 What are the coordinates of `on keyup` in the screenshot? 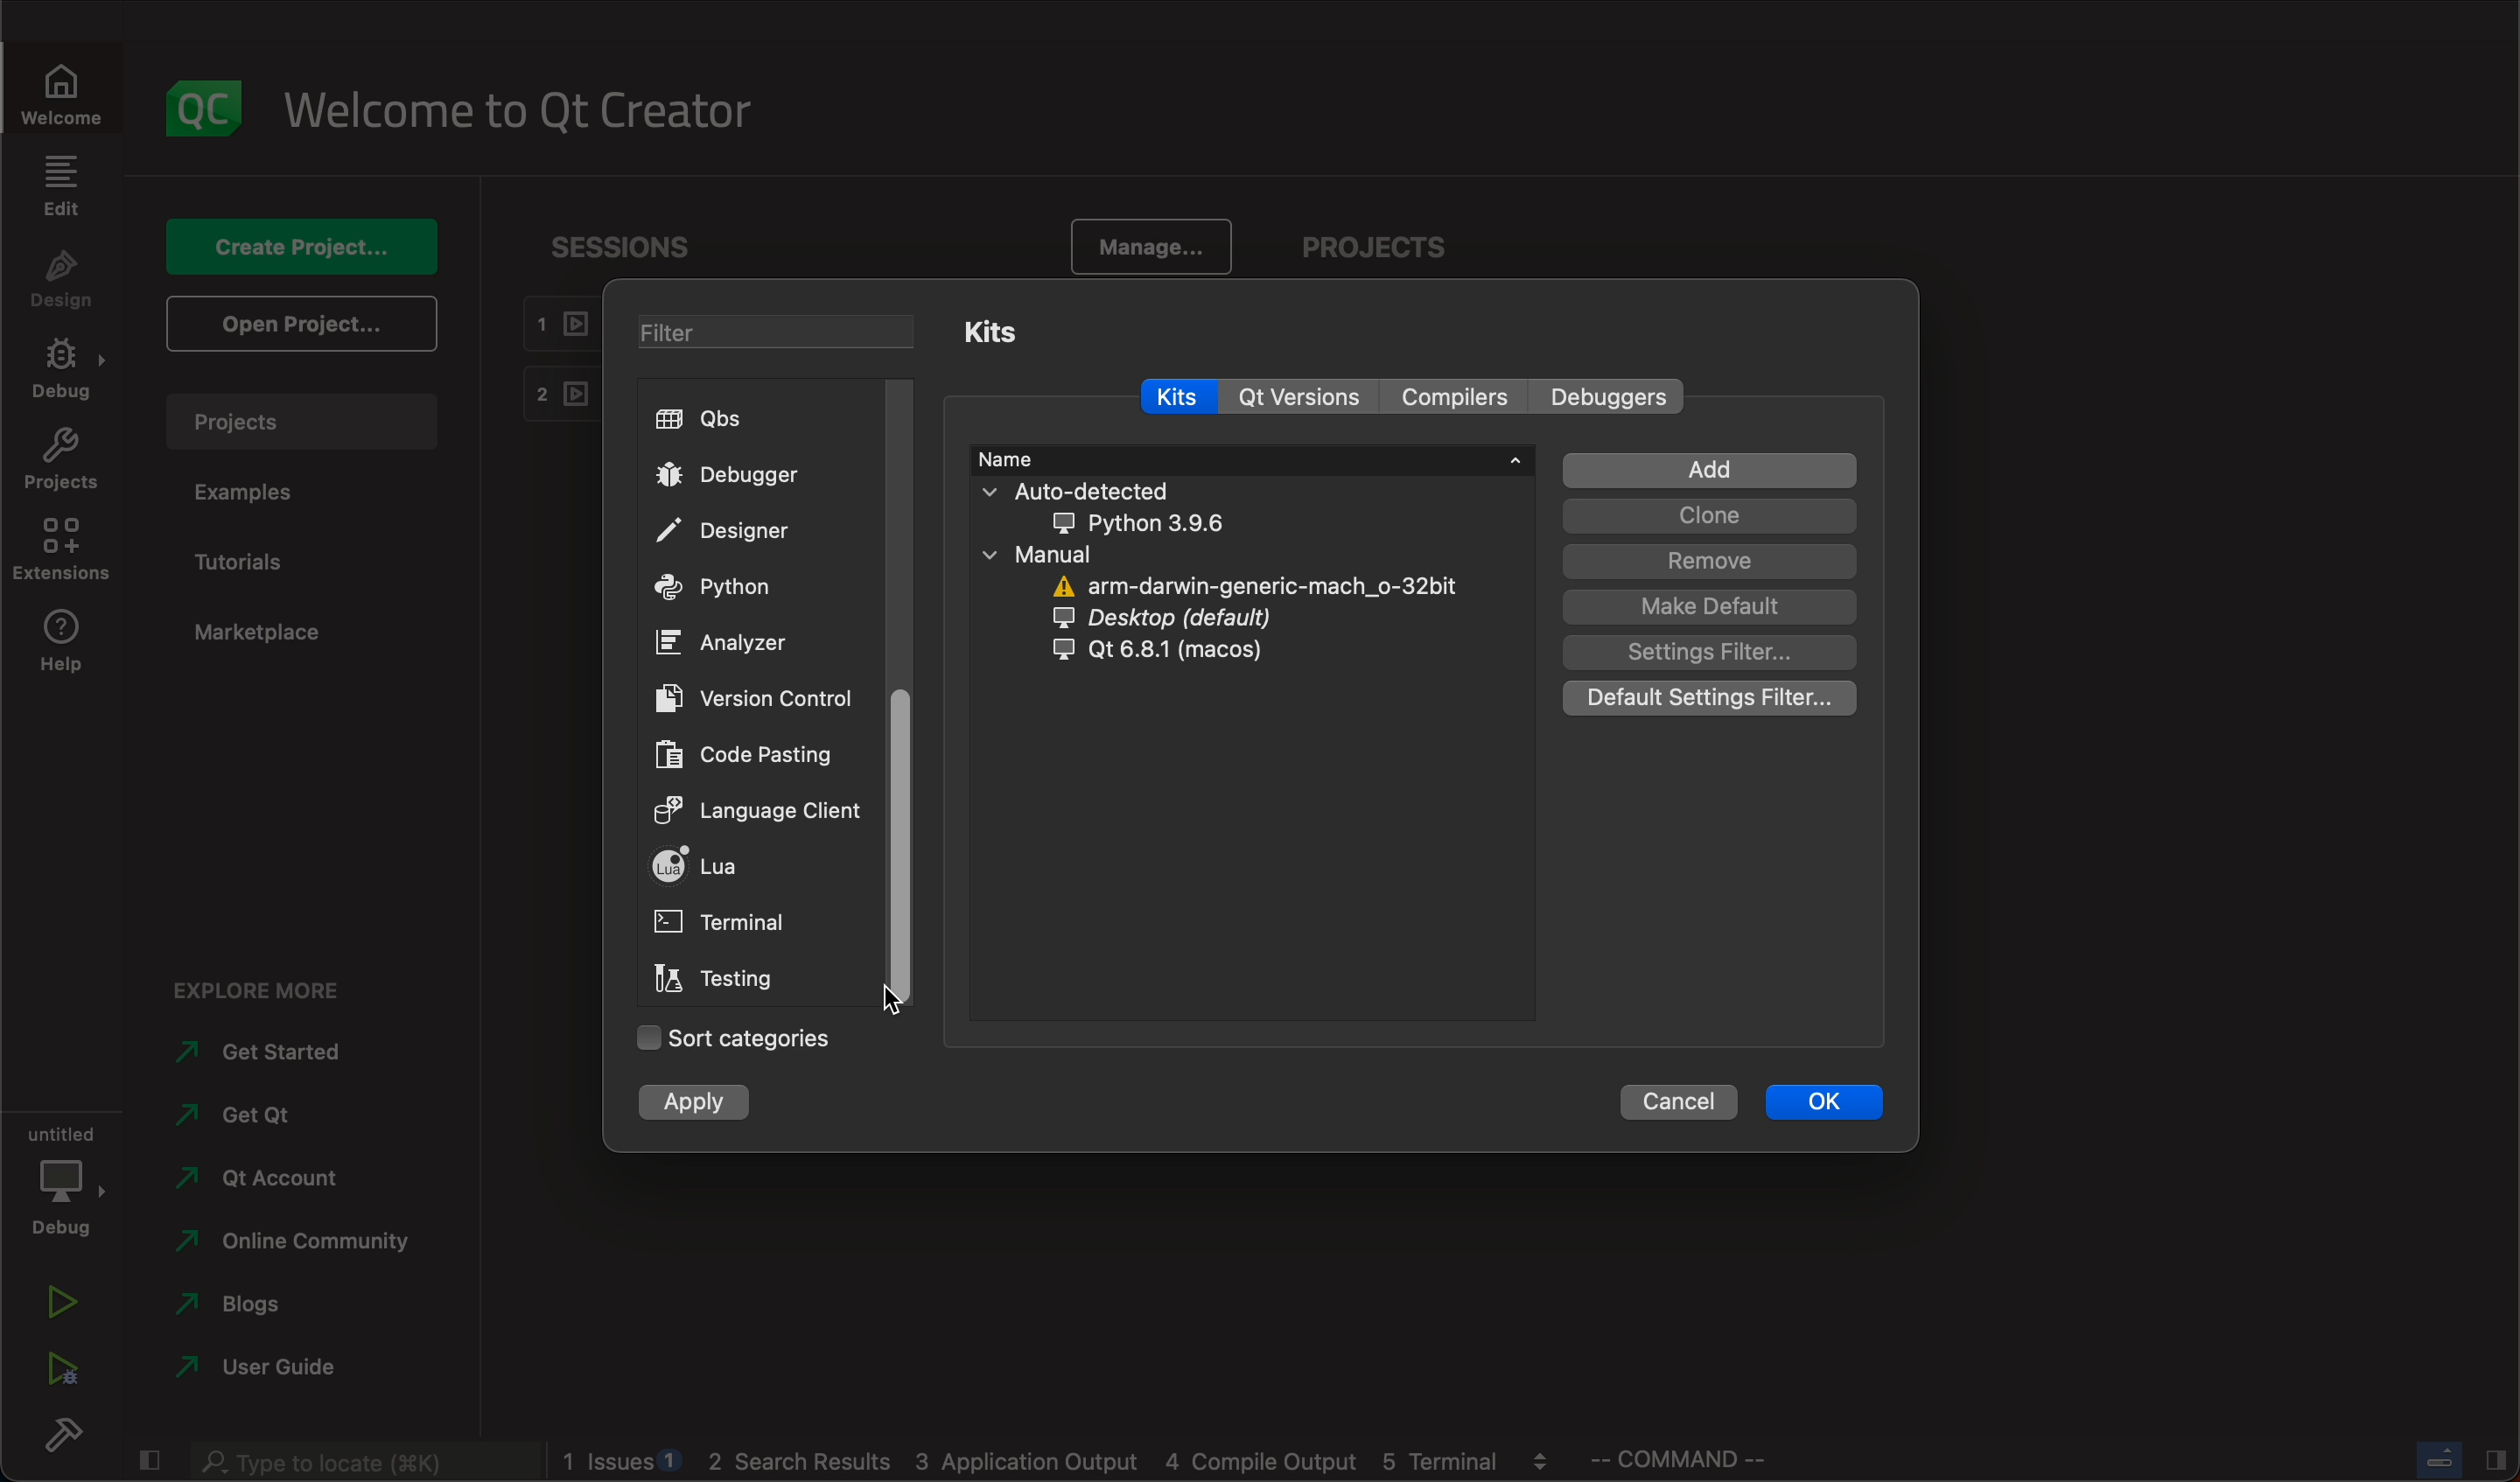 It's located at (890, 991).